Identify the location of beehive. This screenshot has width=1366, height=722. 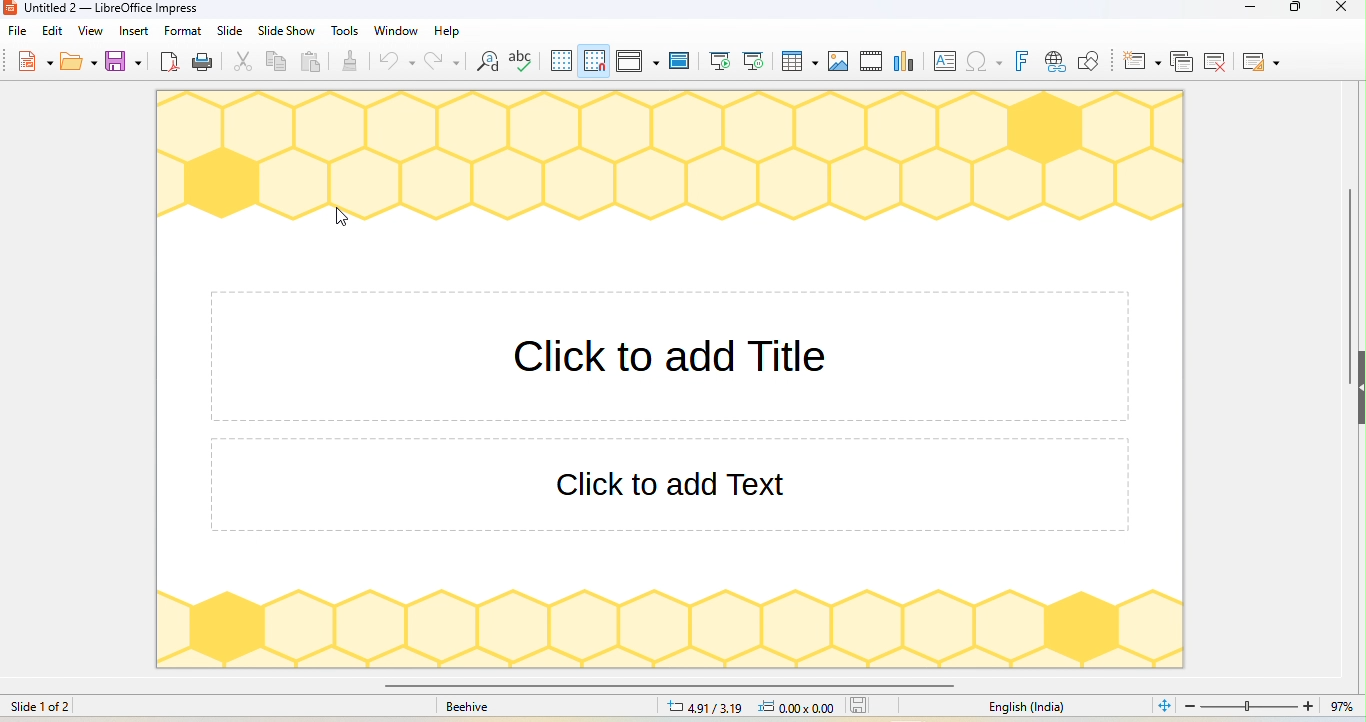
(467, 708).